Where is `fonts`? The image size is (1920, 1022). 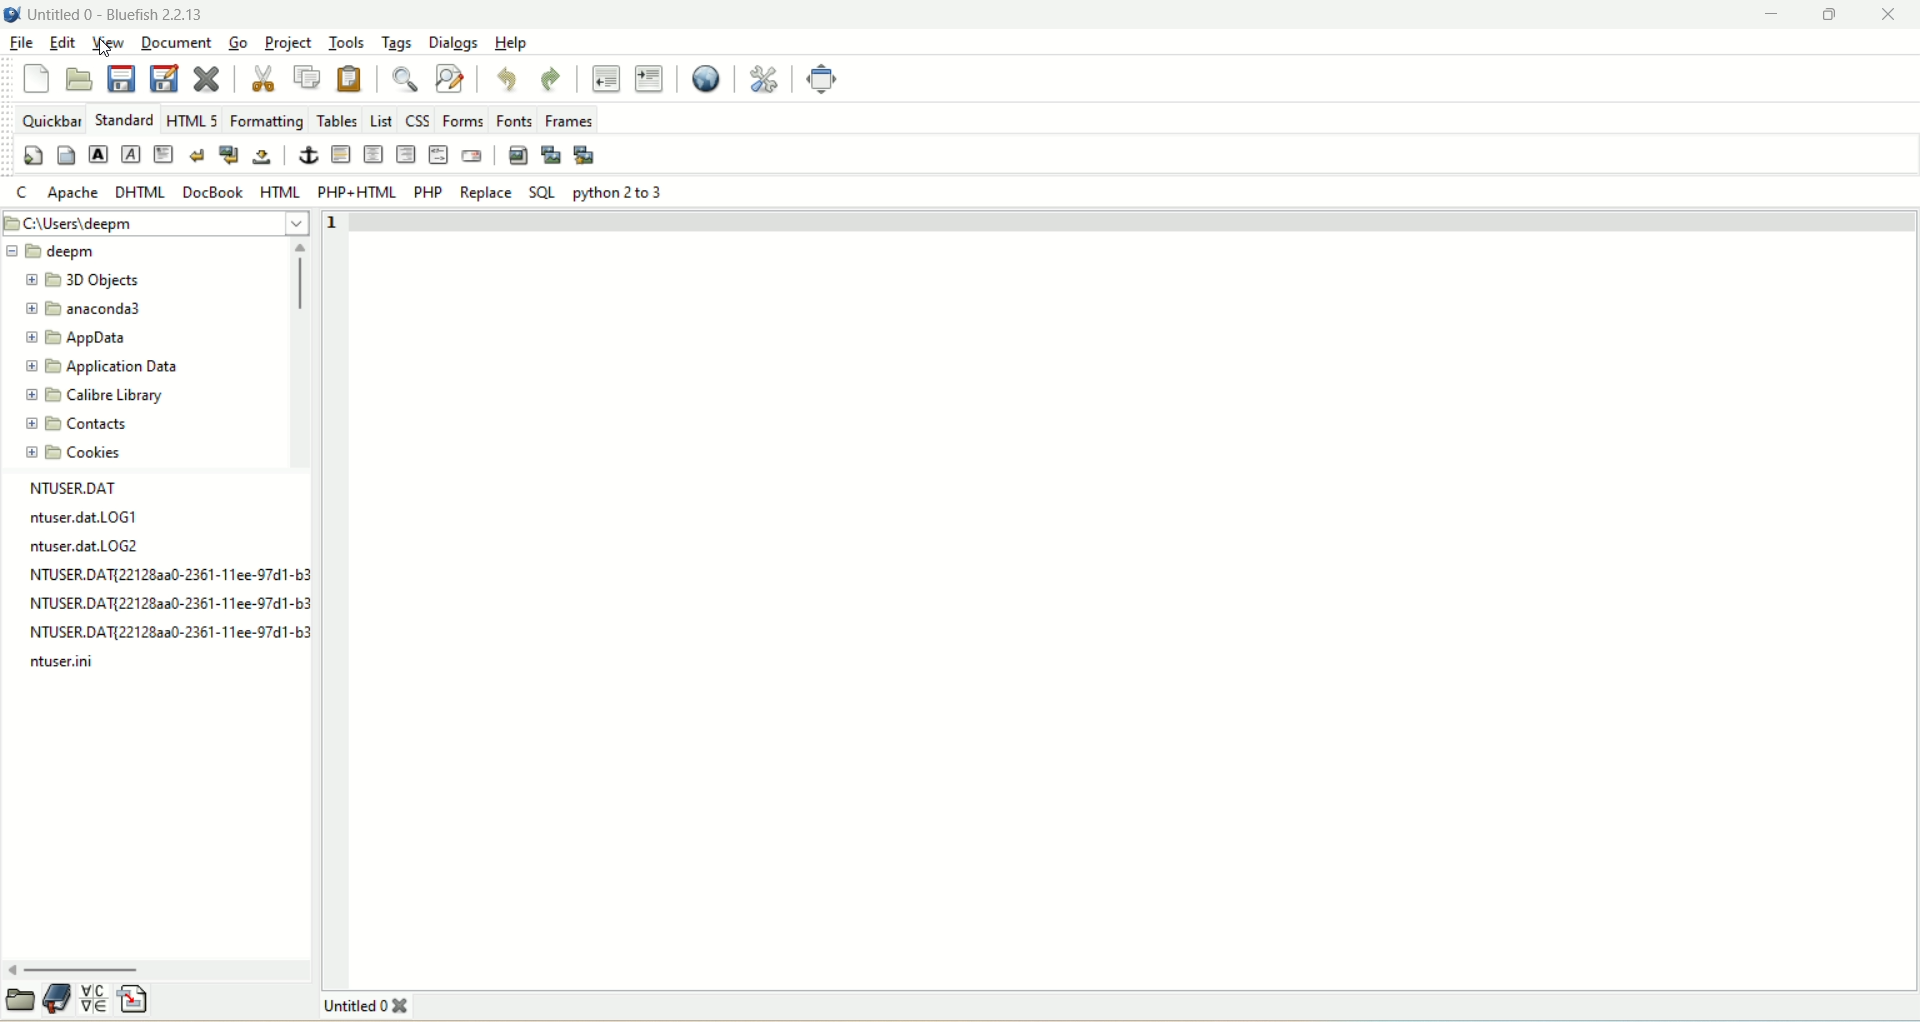
fonts is located at coordinates (518, 119).